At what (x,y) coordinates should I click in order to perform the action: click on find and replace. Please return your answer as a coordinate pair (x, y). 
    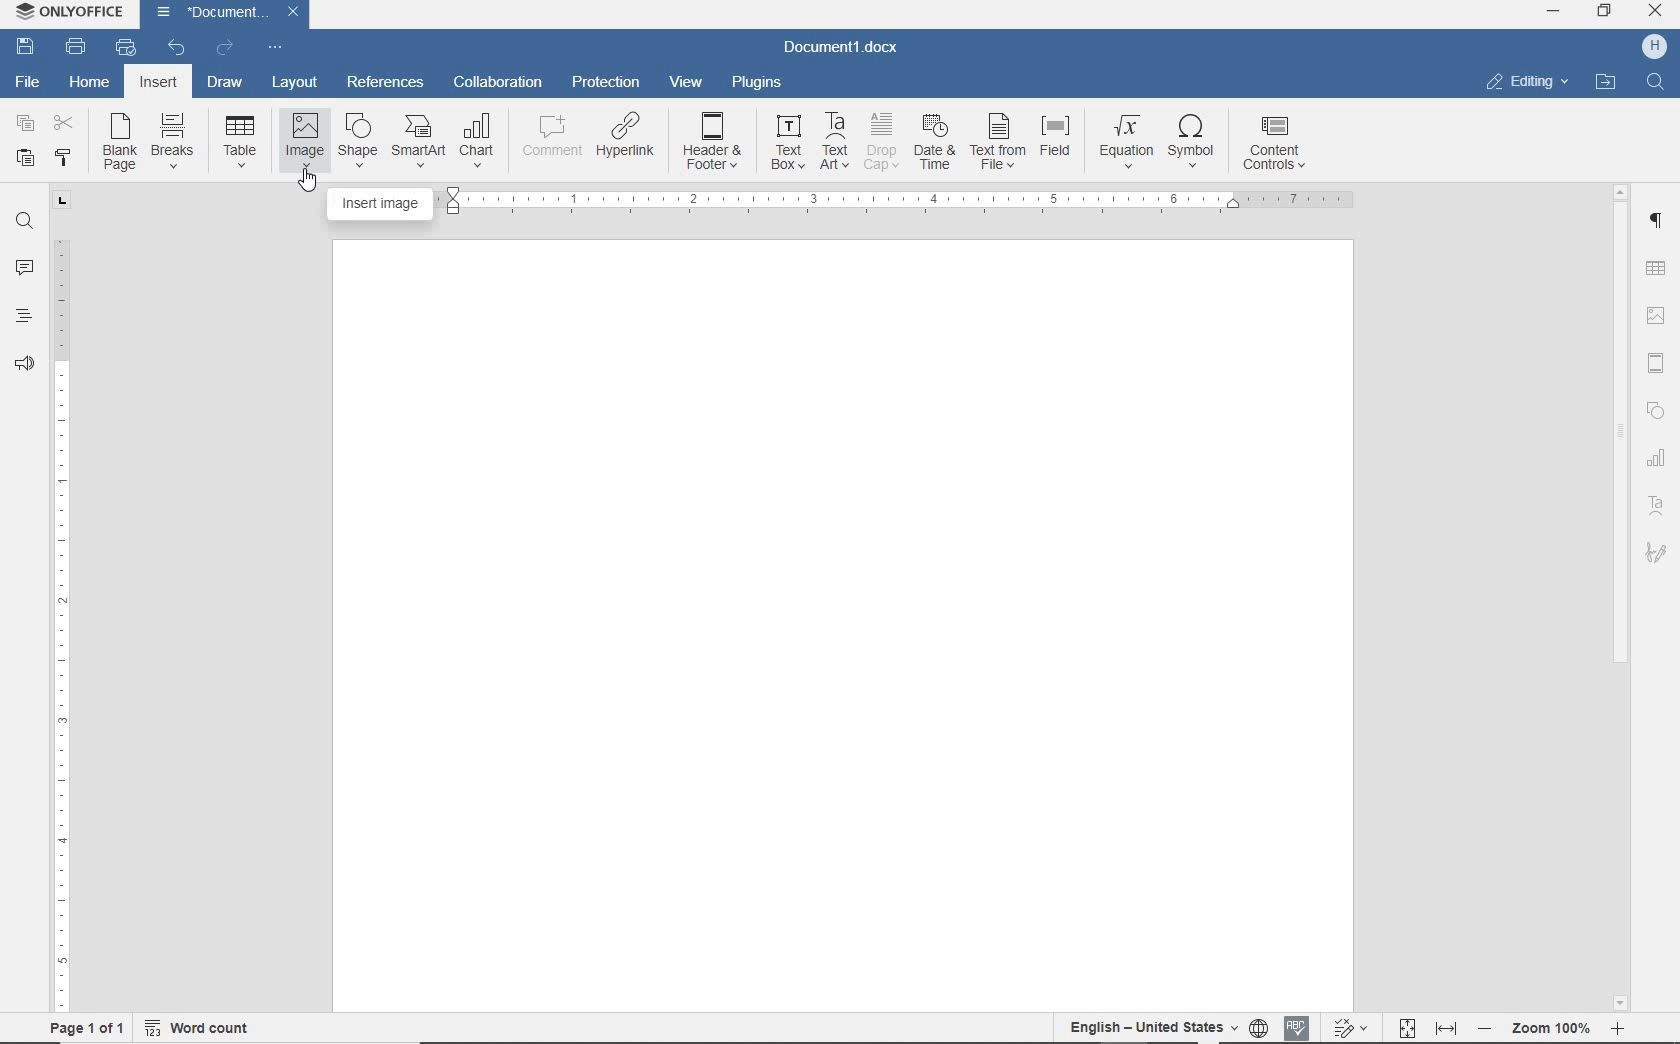
    Looking at the image, I should click on (28, 221).